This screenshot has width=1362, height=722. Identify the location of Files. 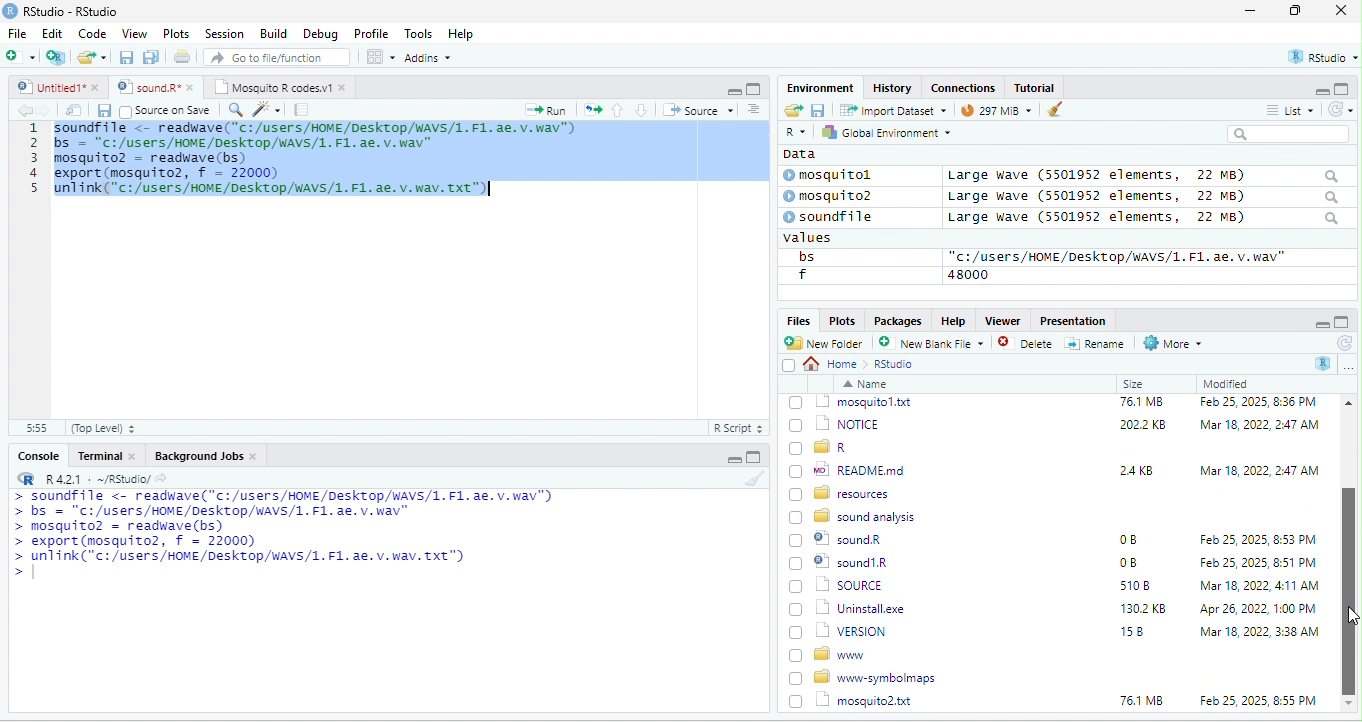
(795, 320).